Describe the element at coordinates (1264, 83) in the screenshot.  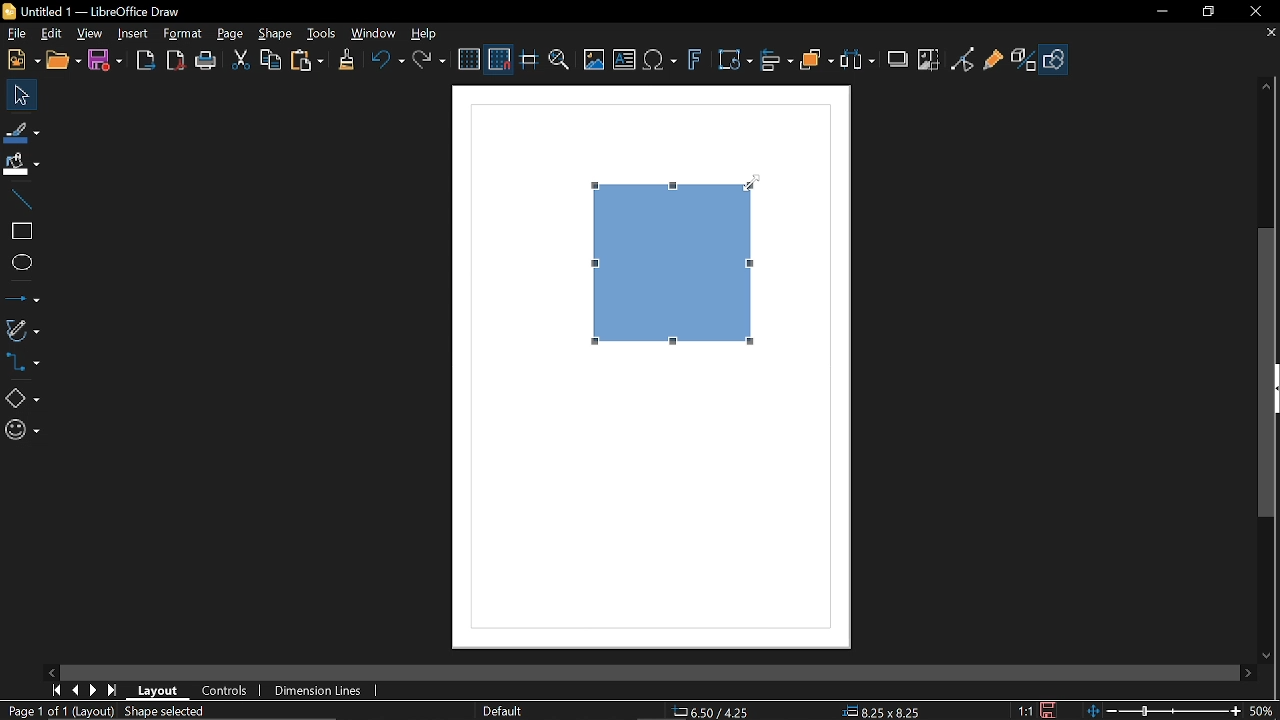
I see `Move up` at that location.